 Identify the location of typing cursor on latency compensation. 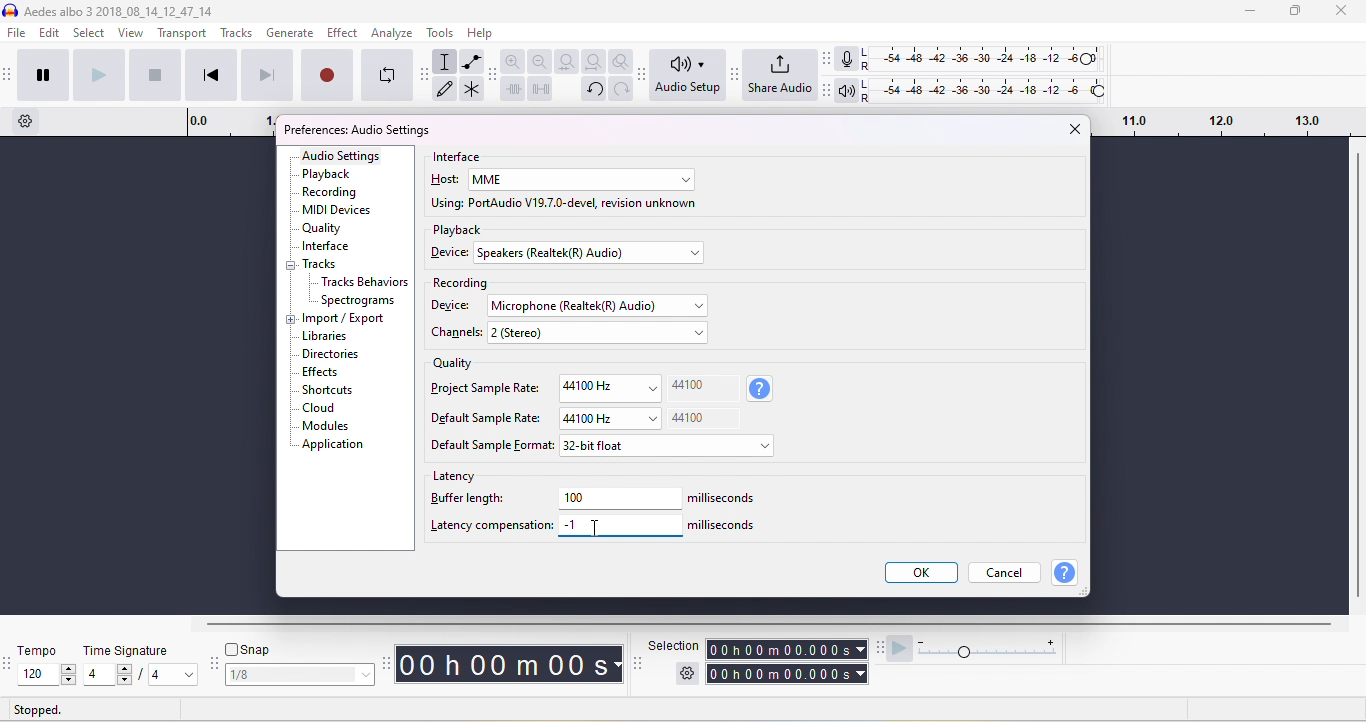
(599, 529).